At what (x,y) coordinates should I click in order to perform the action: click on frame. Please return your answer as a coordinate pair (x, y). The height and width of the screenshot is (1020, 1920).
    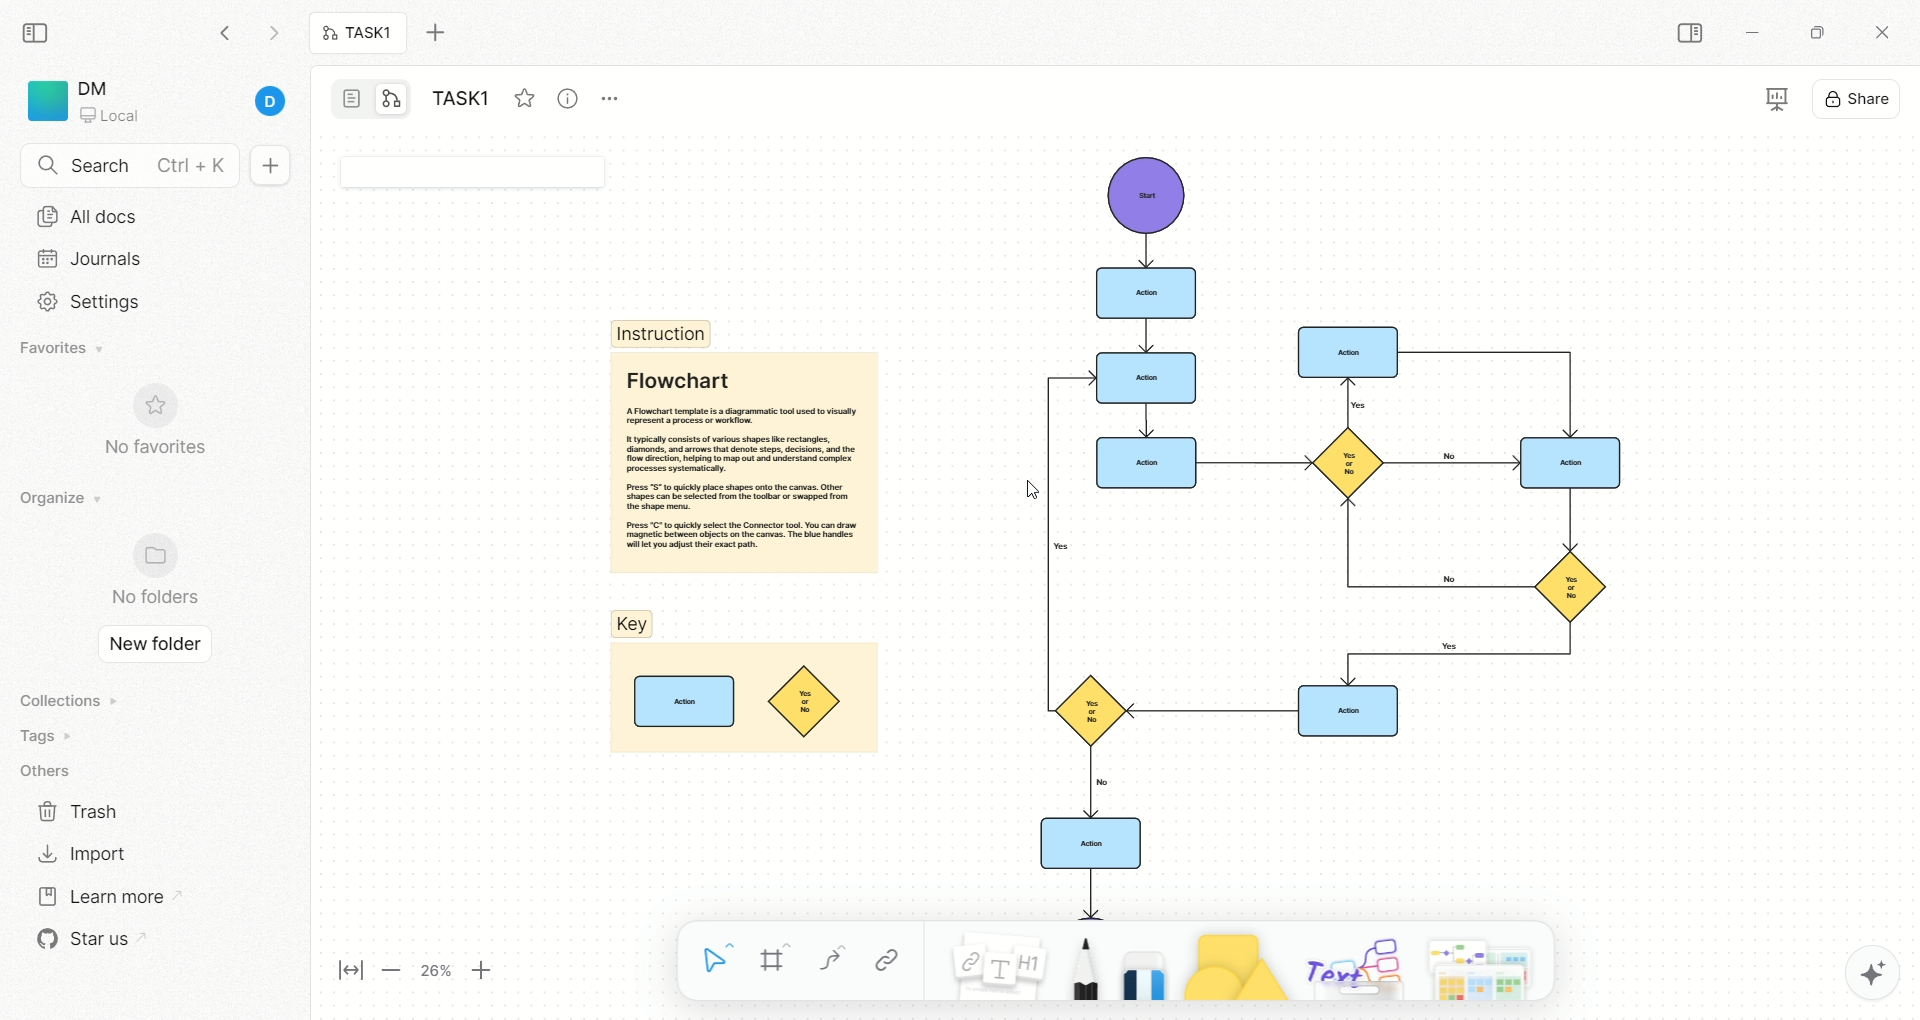
    Looking at the image, I should click on (783, 963).